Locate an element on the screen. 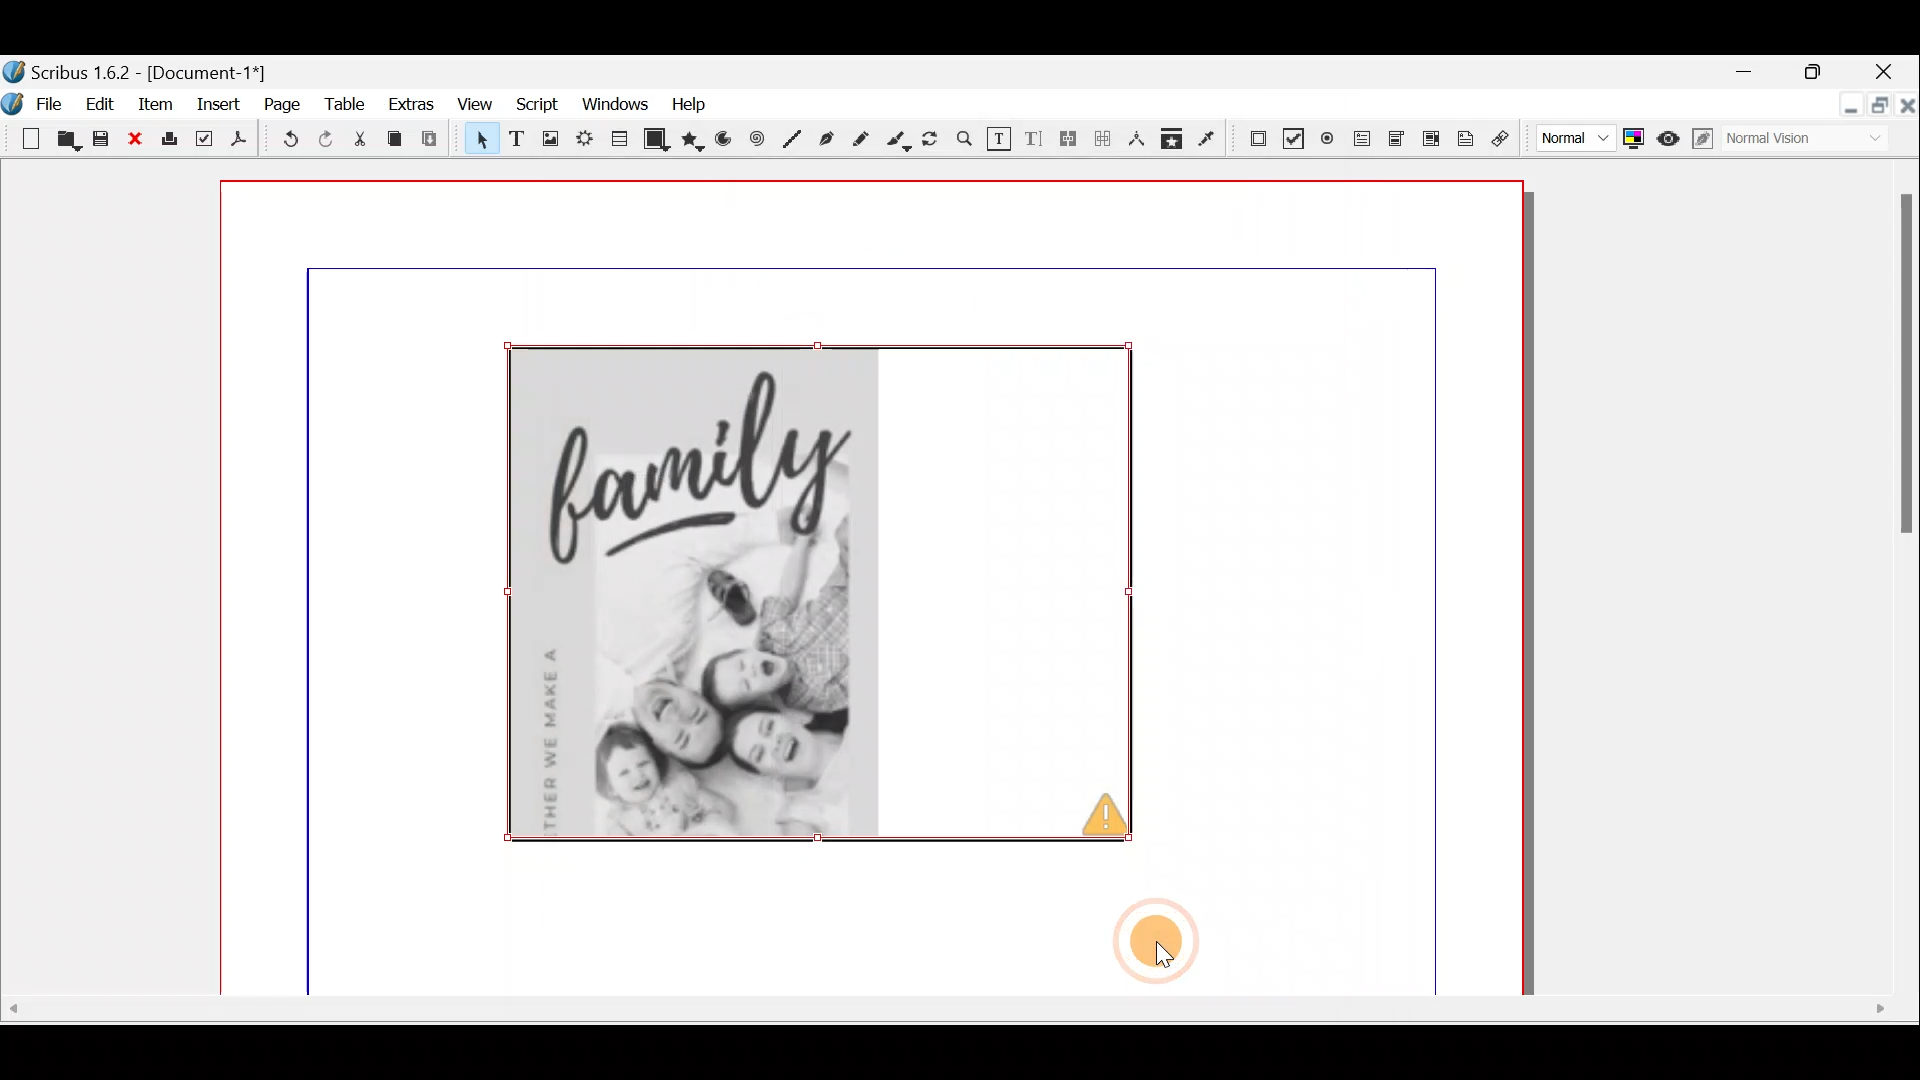 The image size is (1920, 1080). Save is located at coordinates (99, 138).